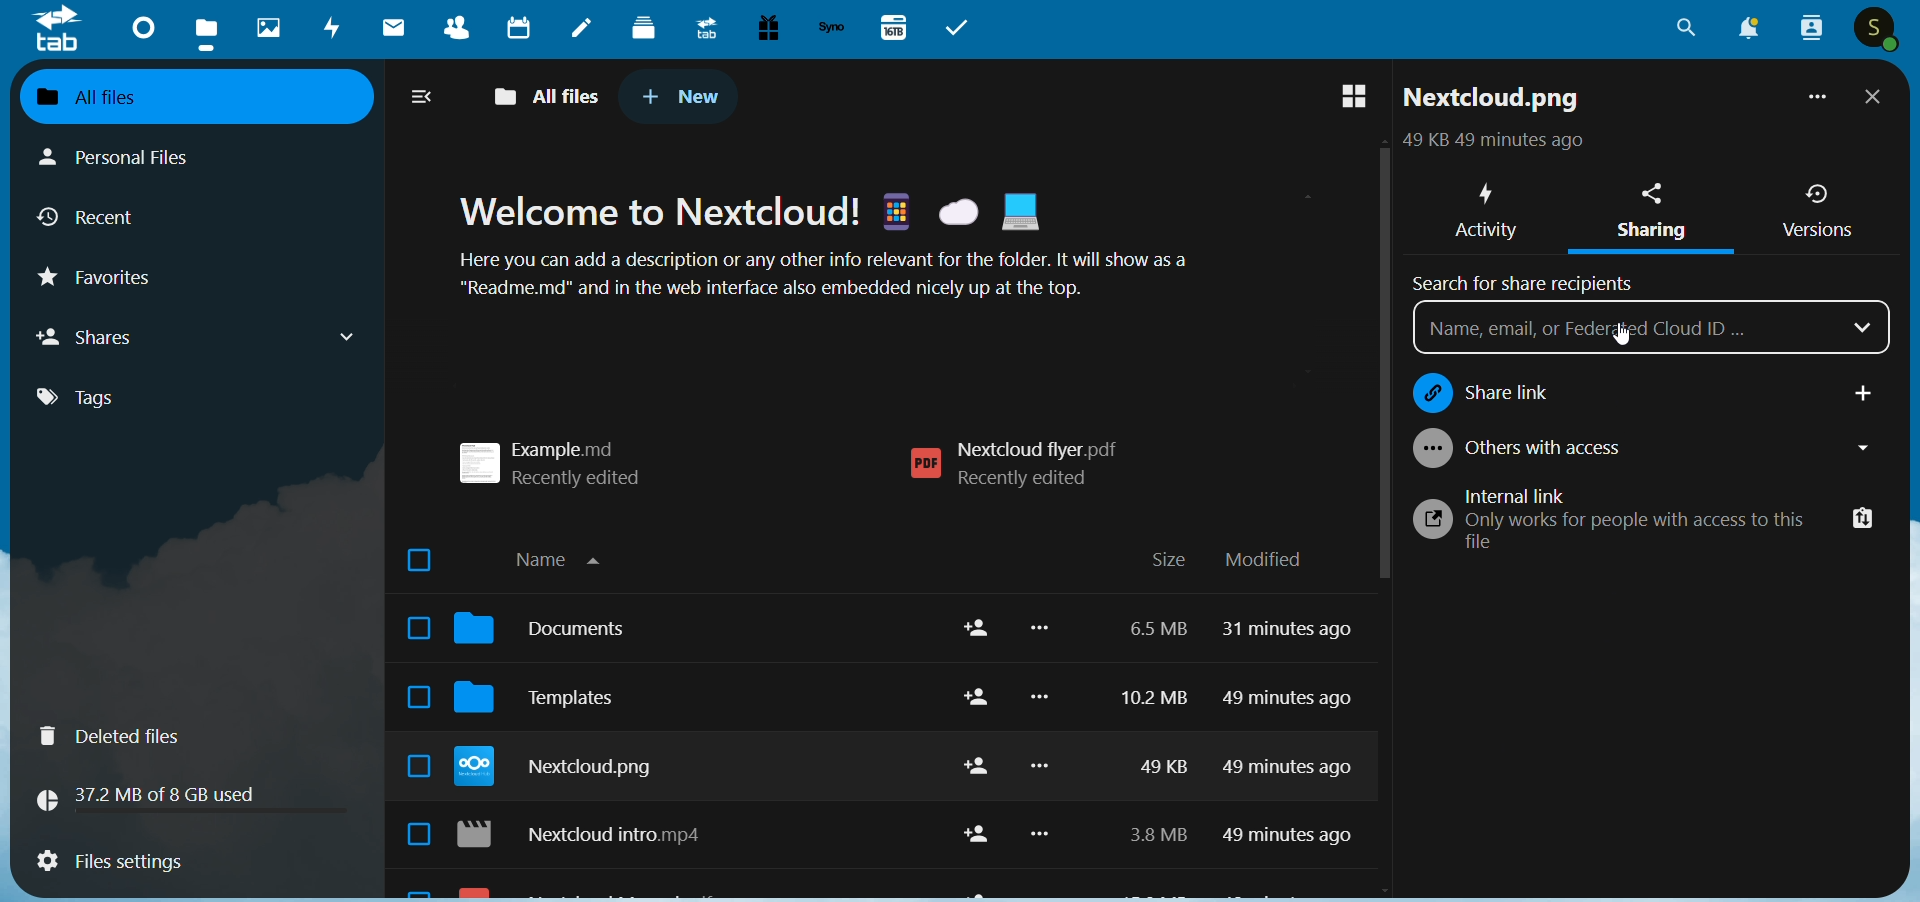 The width and height of the screenshot is (1920, 902). What do you see at coordinates (1168, 561) in the screenshot?
I see `size` at bounding box center [1168, 561].